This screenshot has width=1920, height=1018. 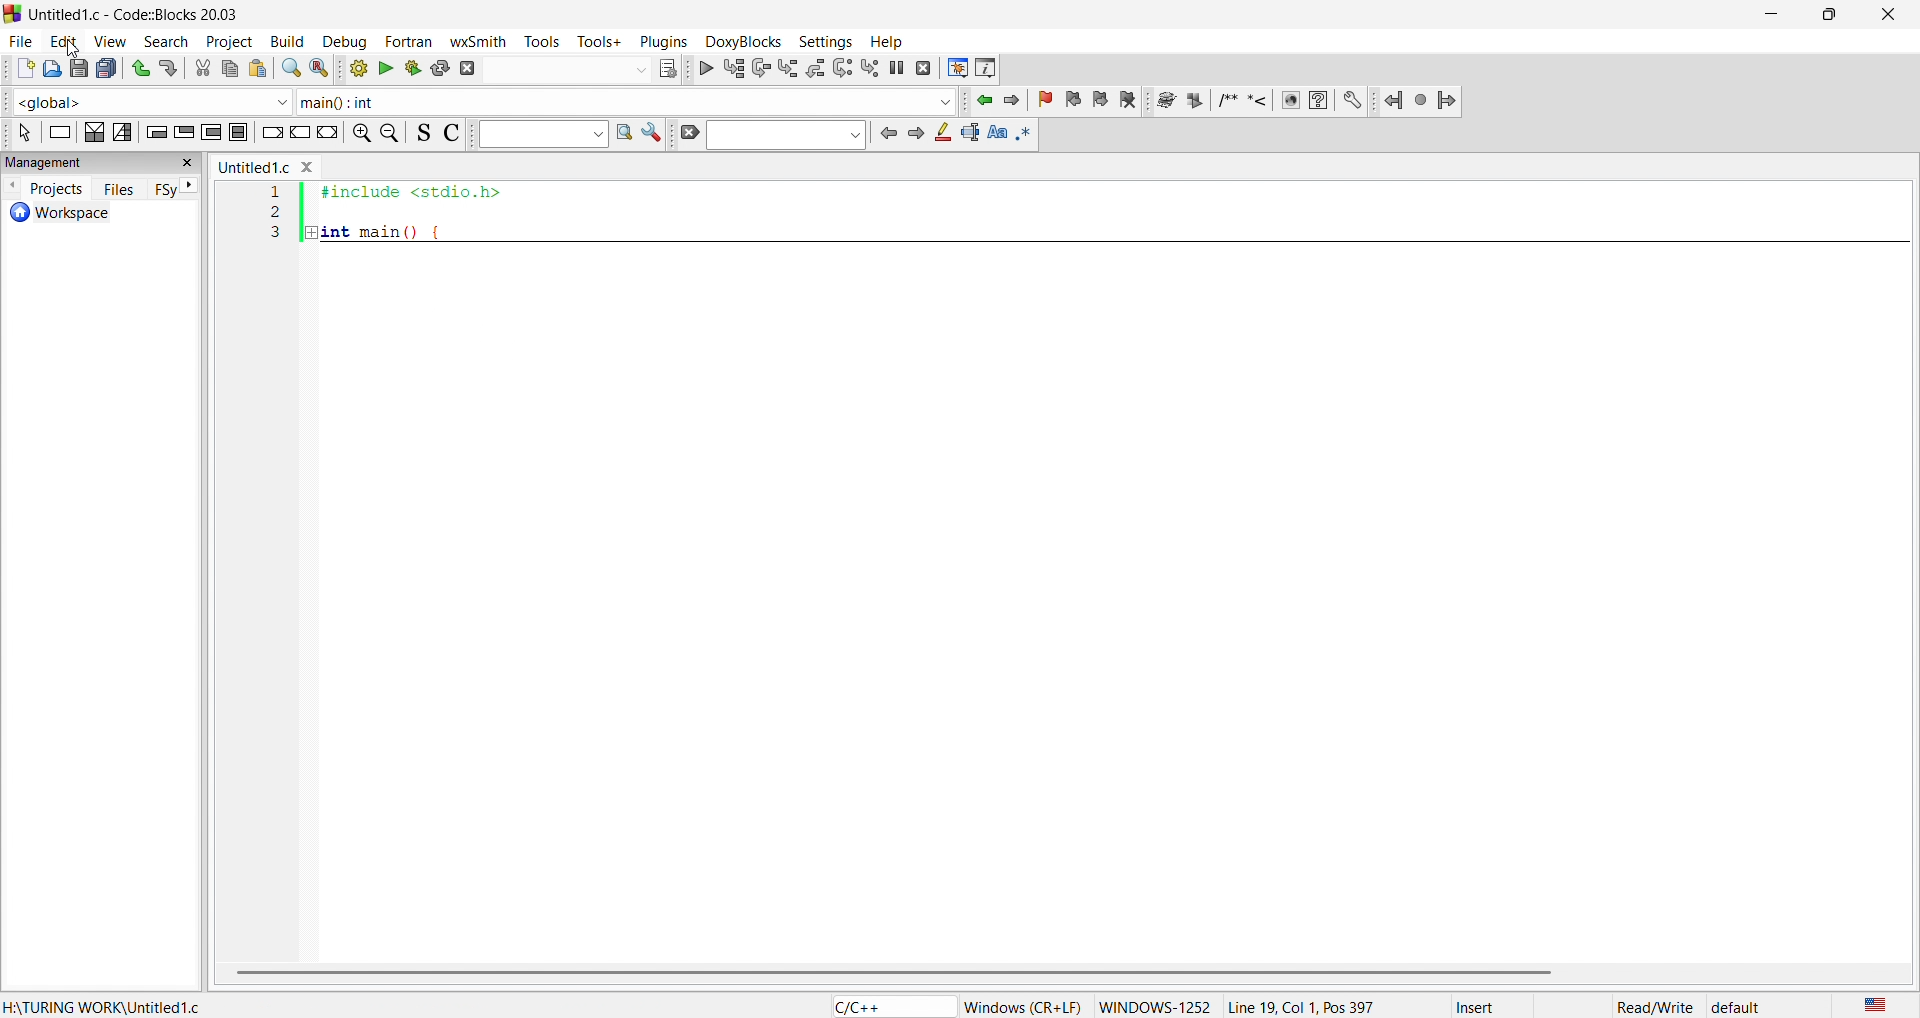 I want to click on file, so click(x=18, y=38).